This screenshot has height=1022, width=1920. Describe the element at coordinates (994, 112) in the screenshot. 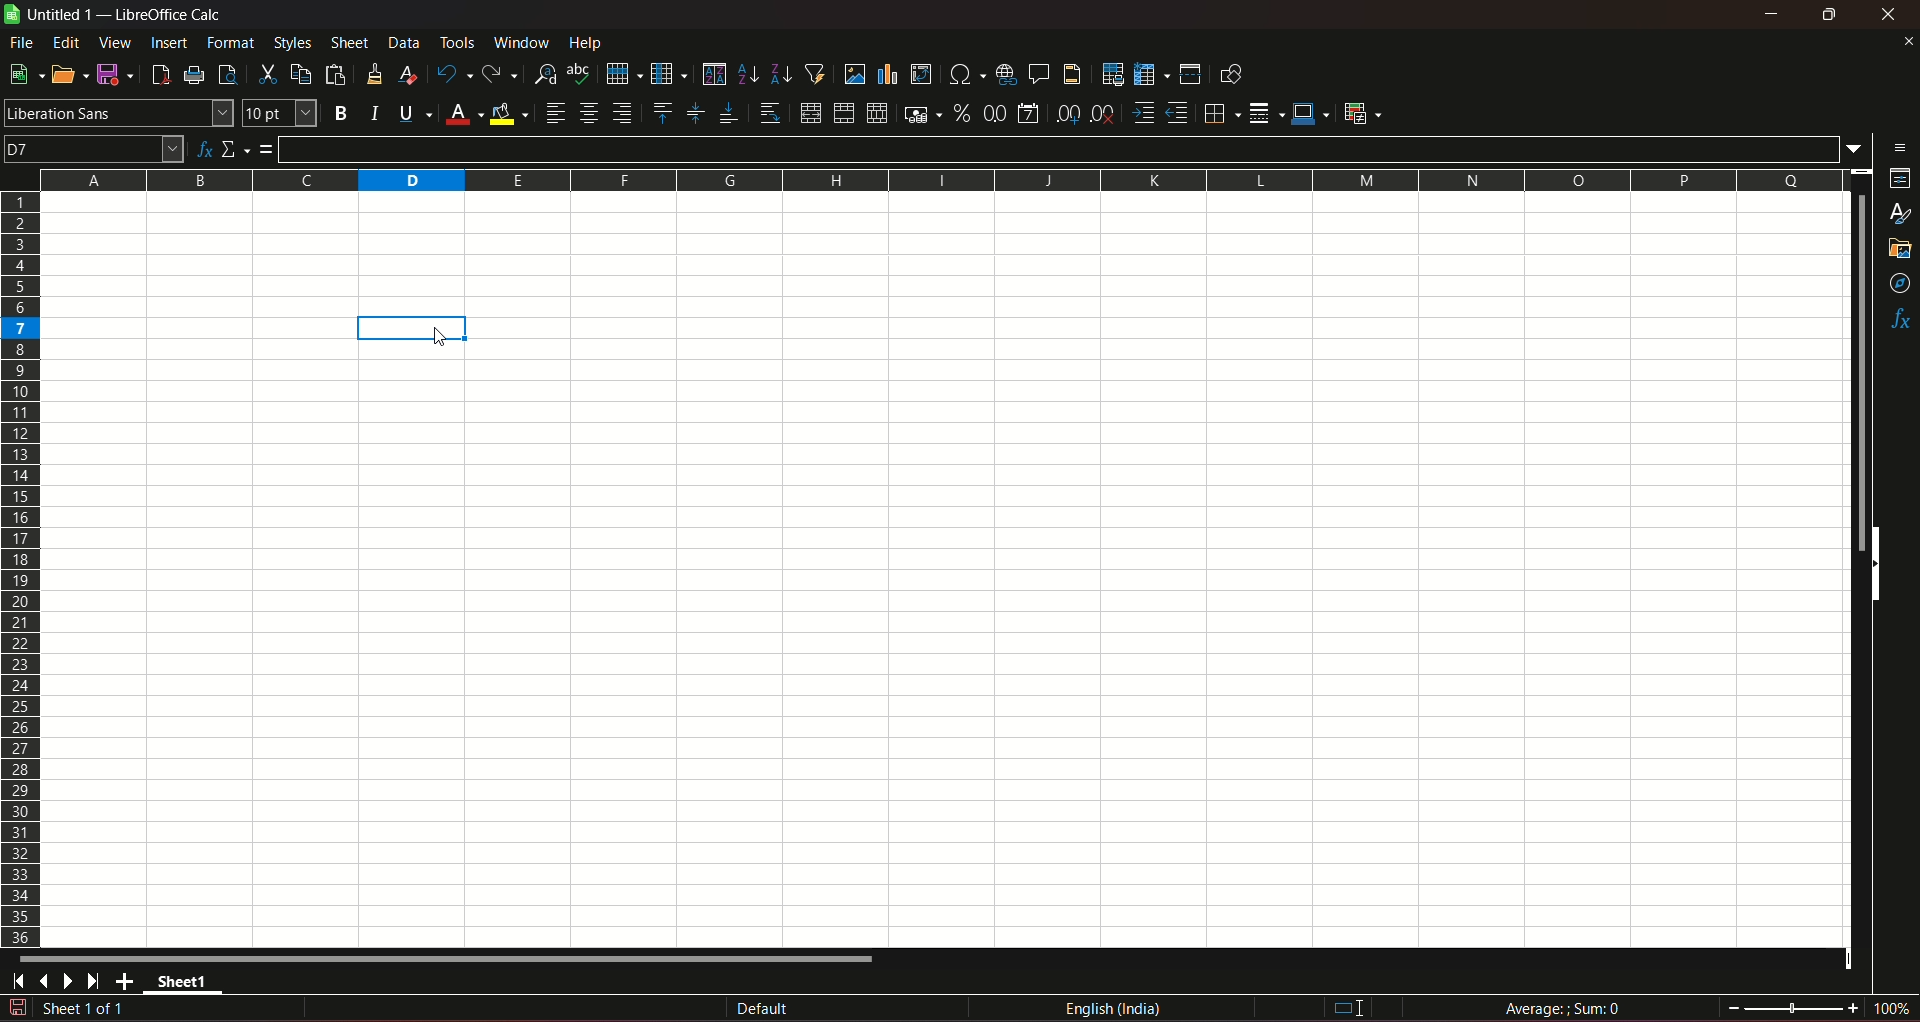

I see `format as number` at that location.